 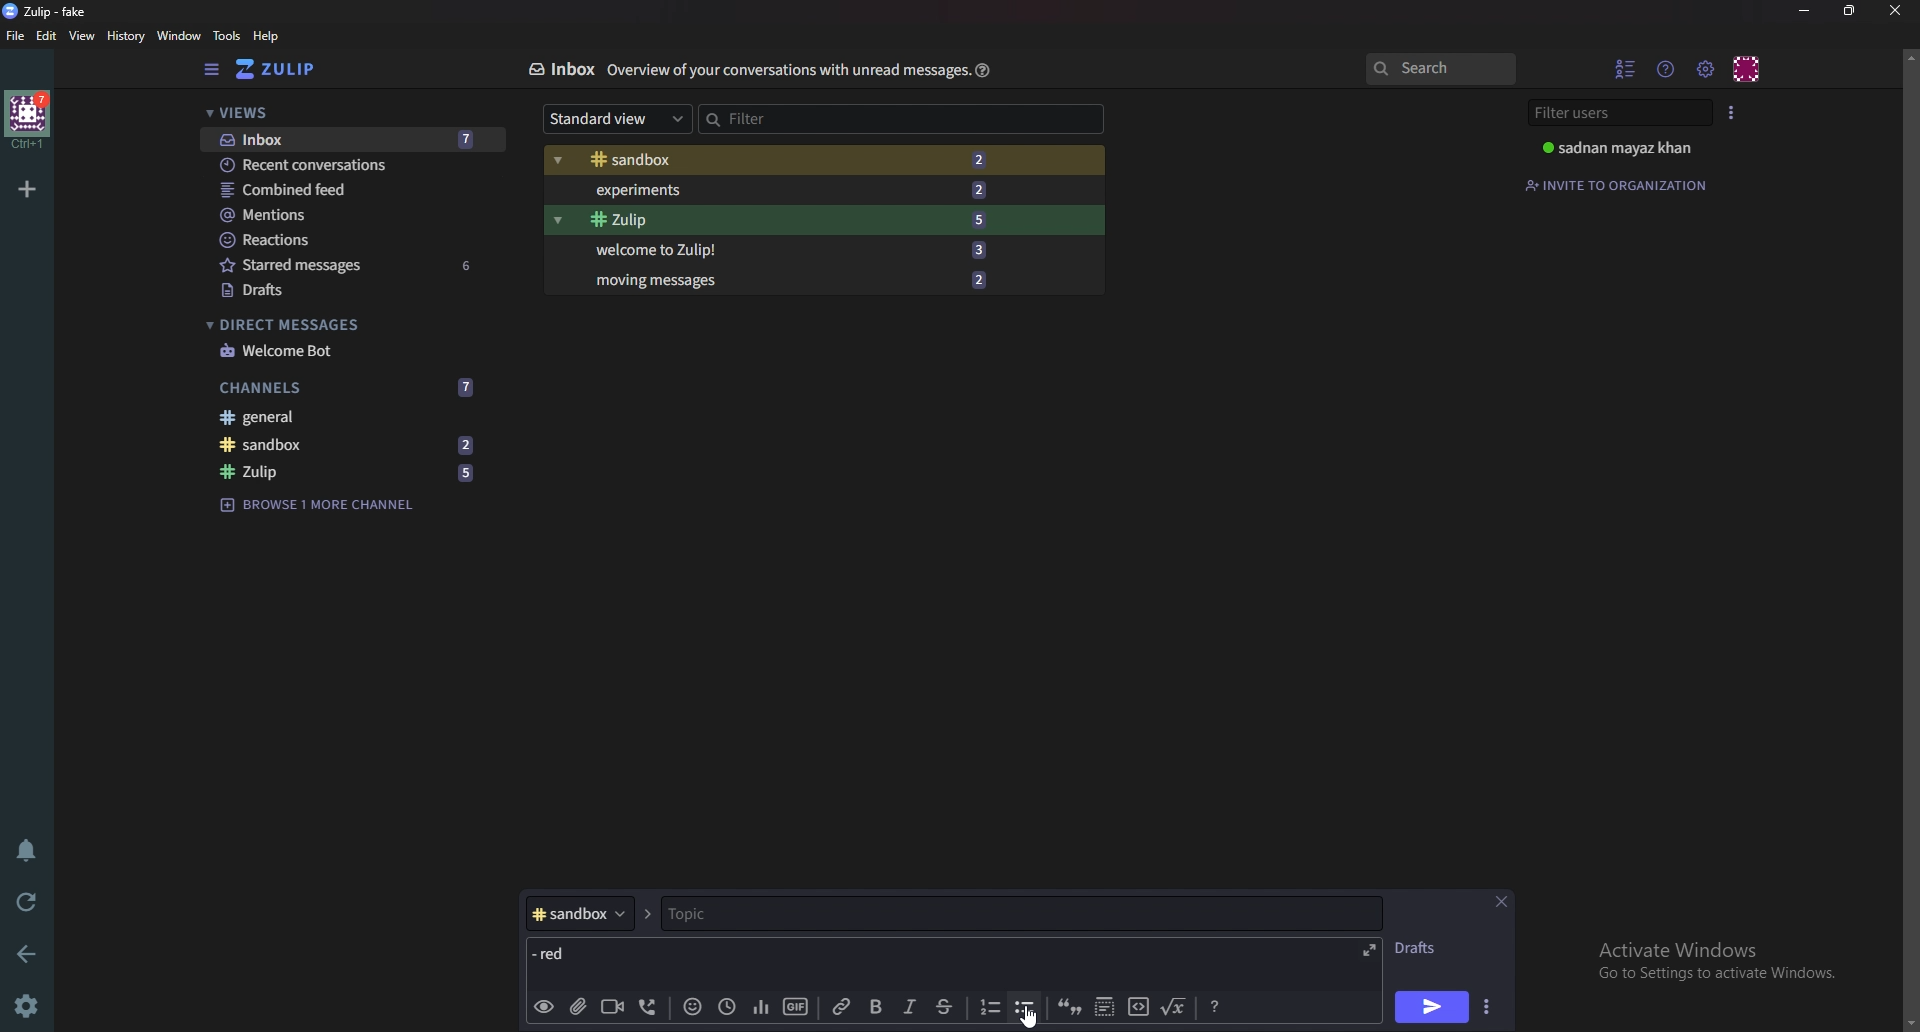 What do you see at coordinates (1218, 1004) in the screenshot?
I see `Message formatting` at bounding box center [1218, 1004].